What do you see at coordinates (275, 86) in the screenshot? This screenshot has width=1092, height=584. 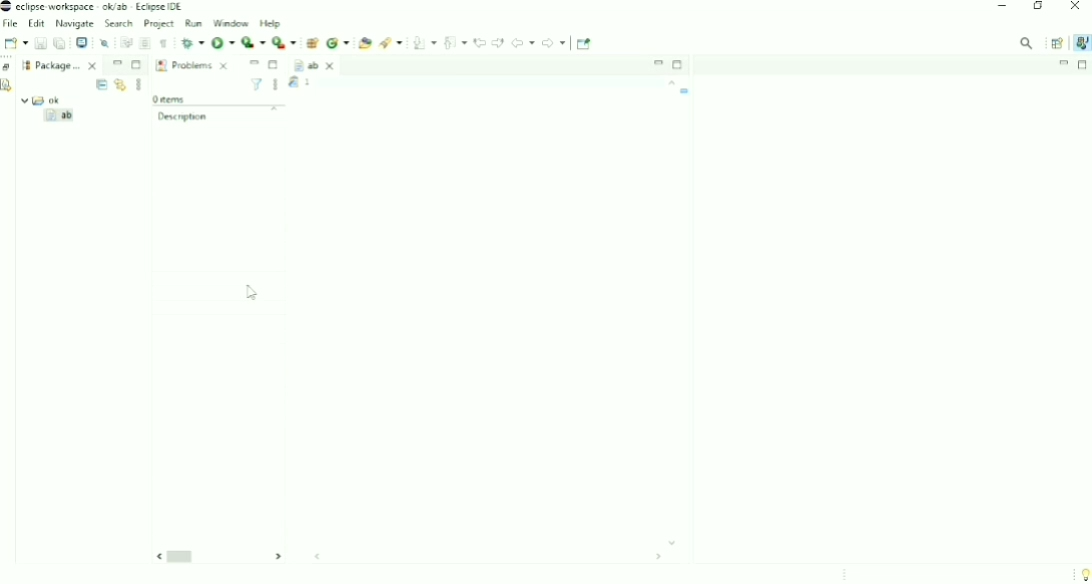 I see `View Menu` at bounding box center [275, 86].